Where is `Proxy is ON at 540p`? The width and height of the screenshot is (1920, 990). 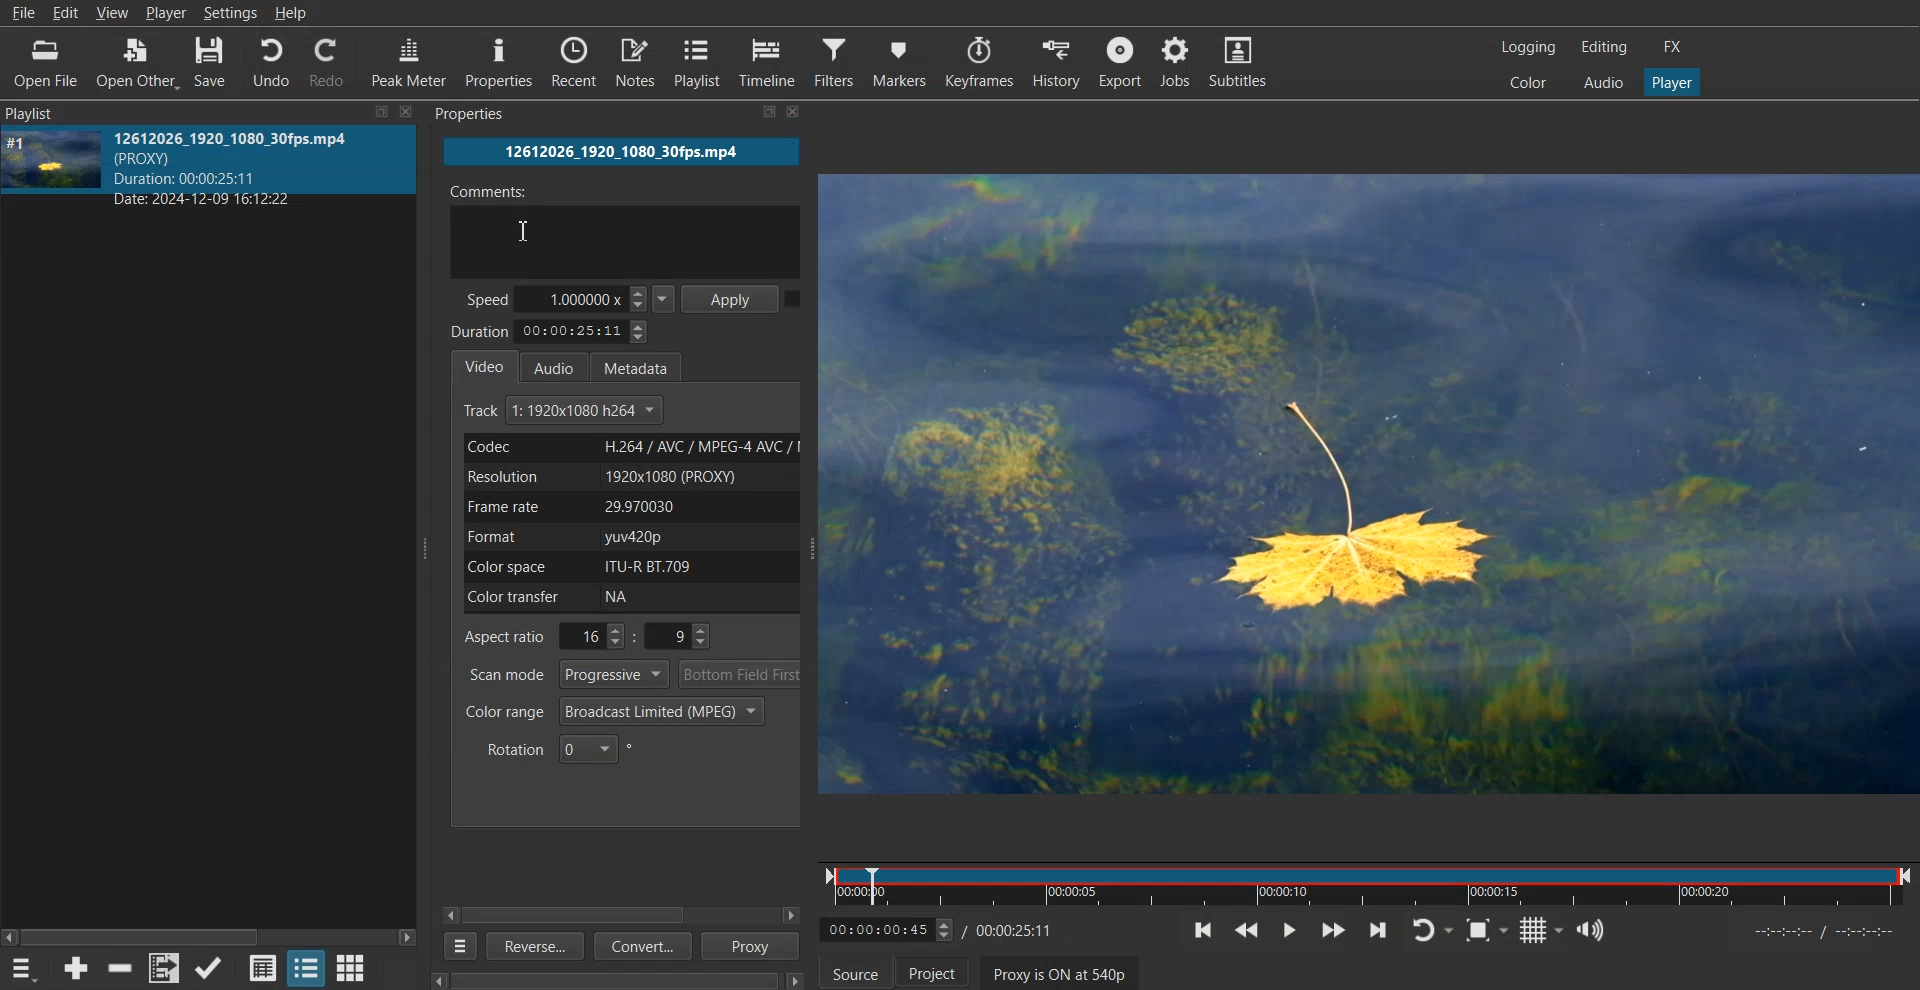 Proxy is ON at 540p is located at coordinates (1060, 972).